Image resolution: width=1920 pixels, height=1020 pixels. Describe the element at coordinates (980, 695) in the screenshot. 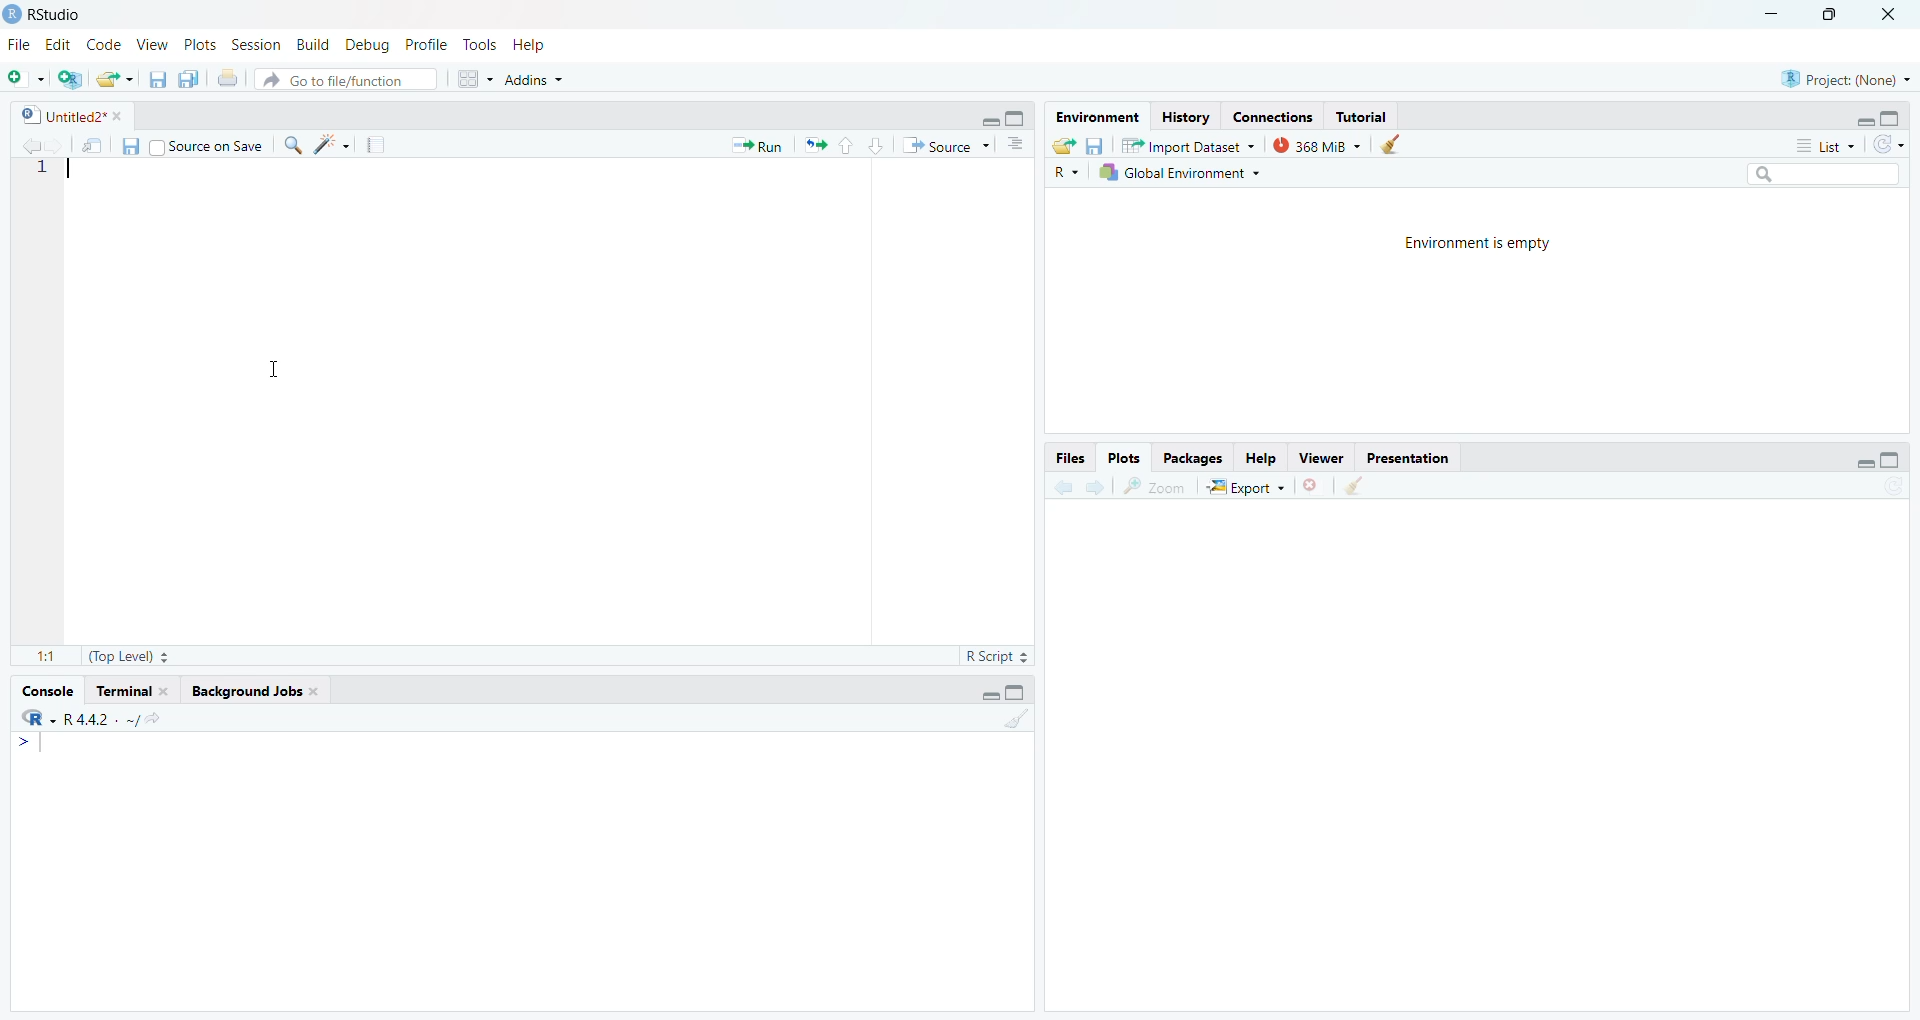

I see `minimise` at that location.